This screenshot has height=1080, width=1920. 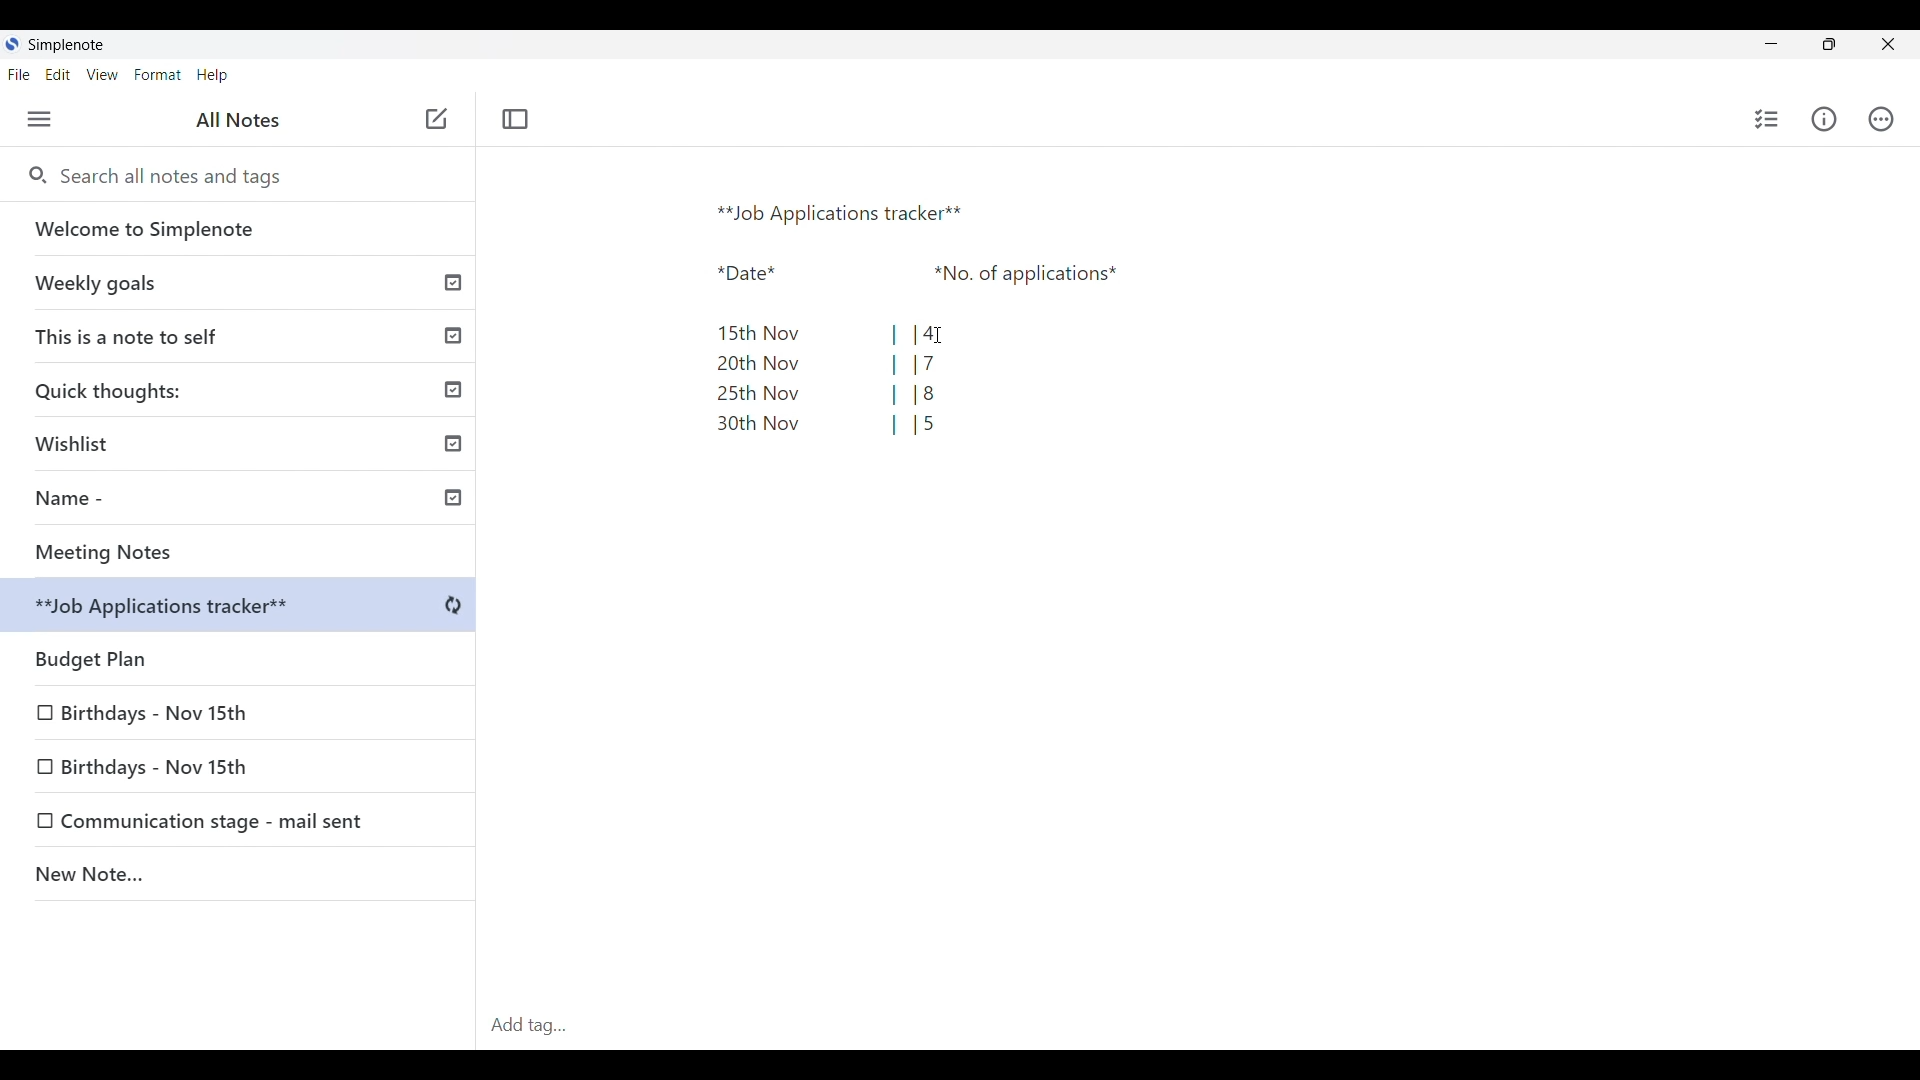 What do you see at coordinates (1768, 119) in the screenshot?
I see `Click to insert checklist` at bounding box center [1768, 119].